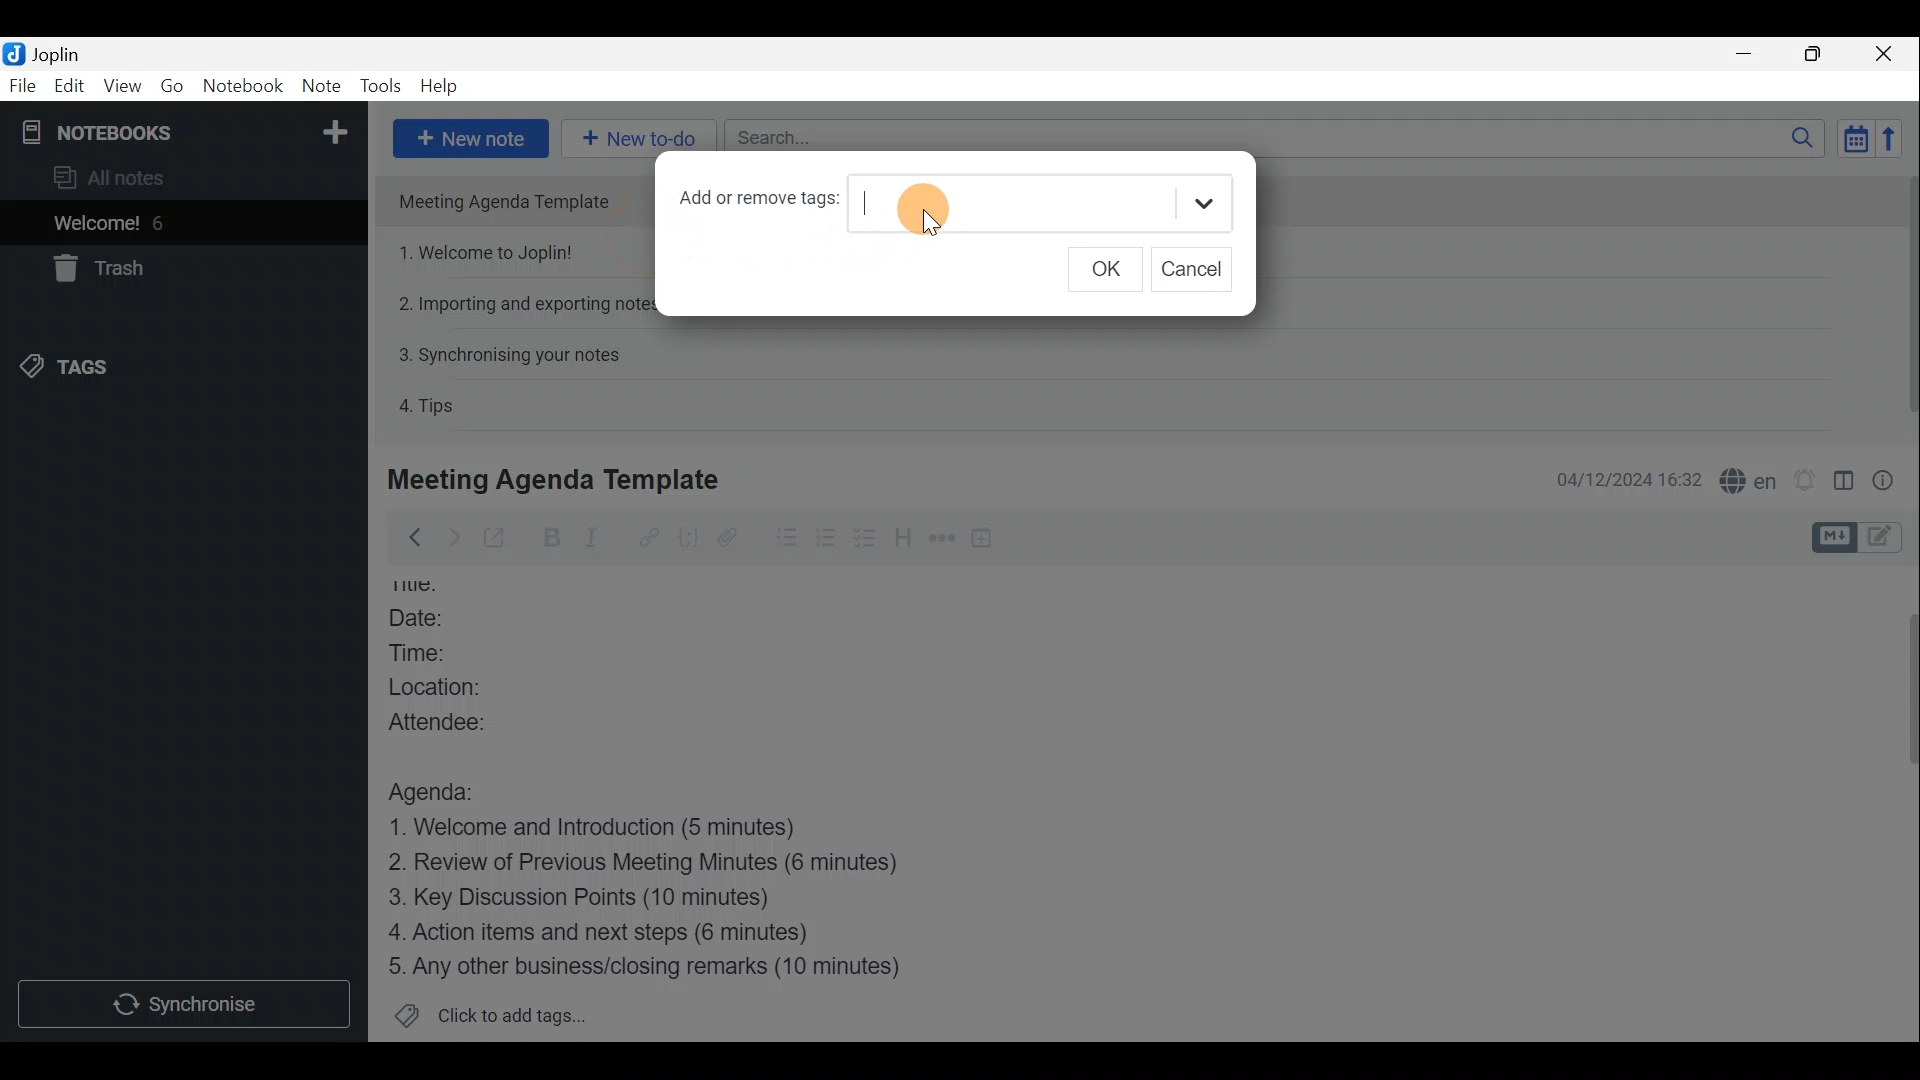 The height and width of the screenshot is (1080, 1920). What do you see at coordinates (751, 202) in the screenshot?
I see `Add or remove tags` at bounding box center [751, 202].